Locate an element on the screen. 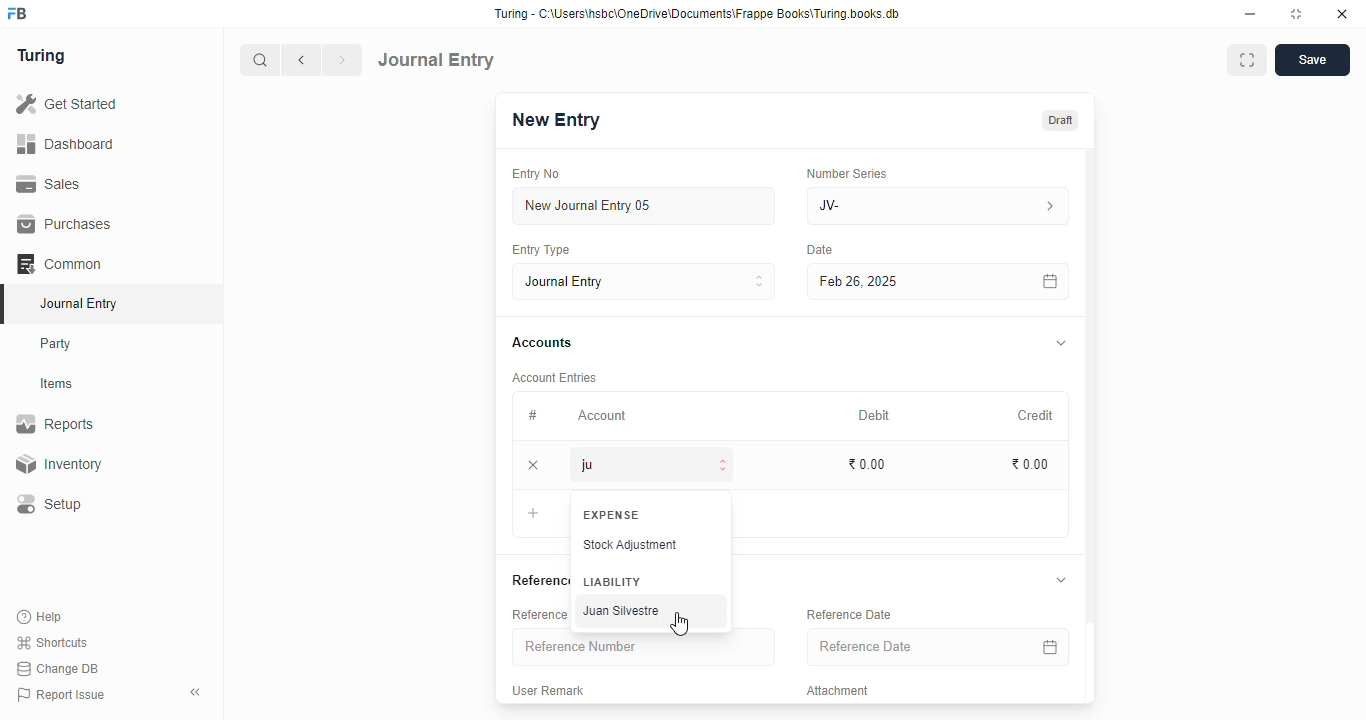 The height and width of the screenshot is (720, 1366). Date is located at coordinates (821, 250).